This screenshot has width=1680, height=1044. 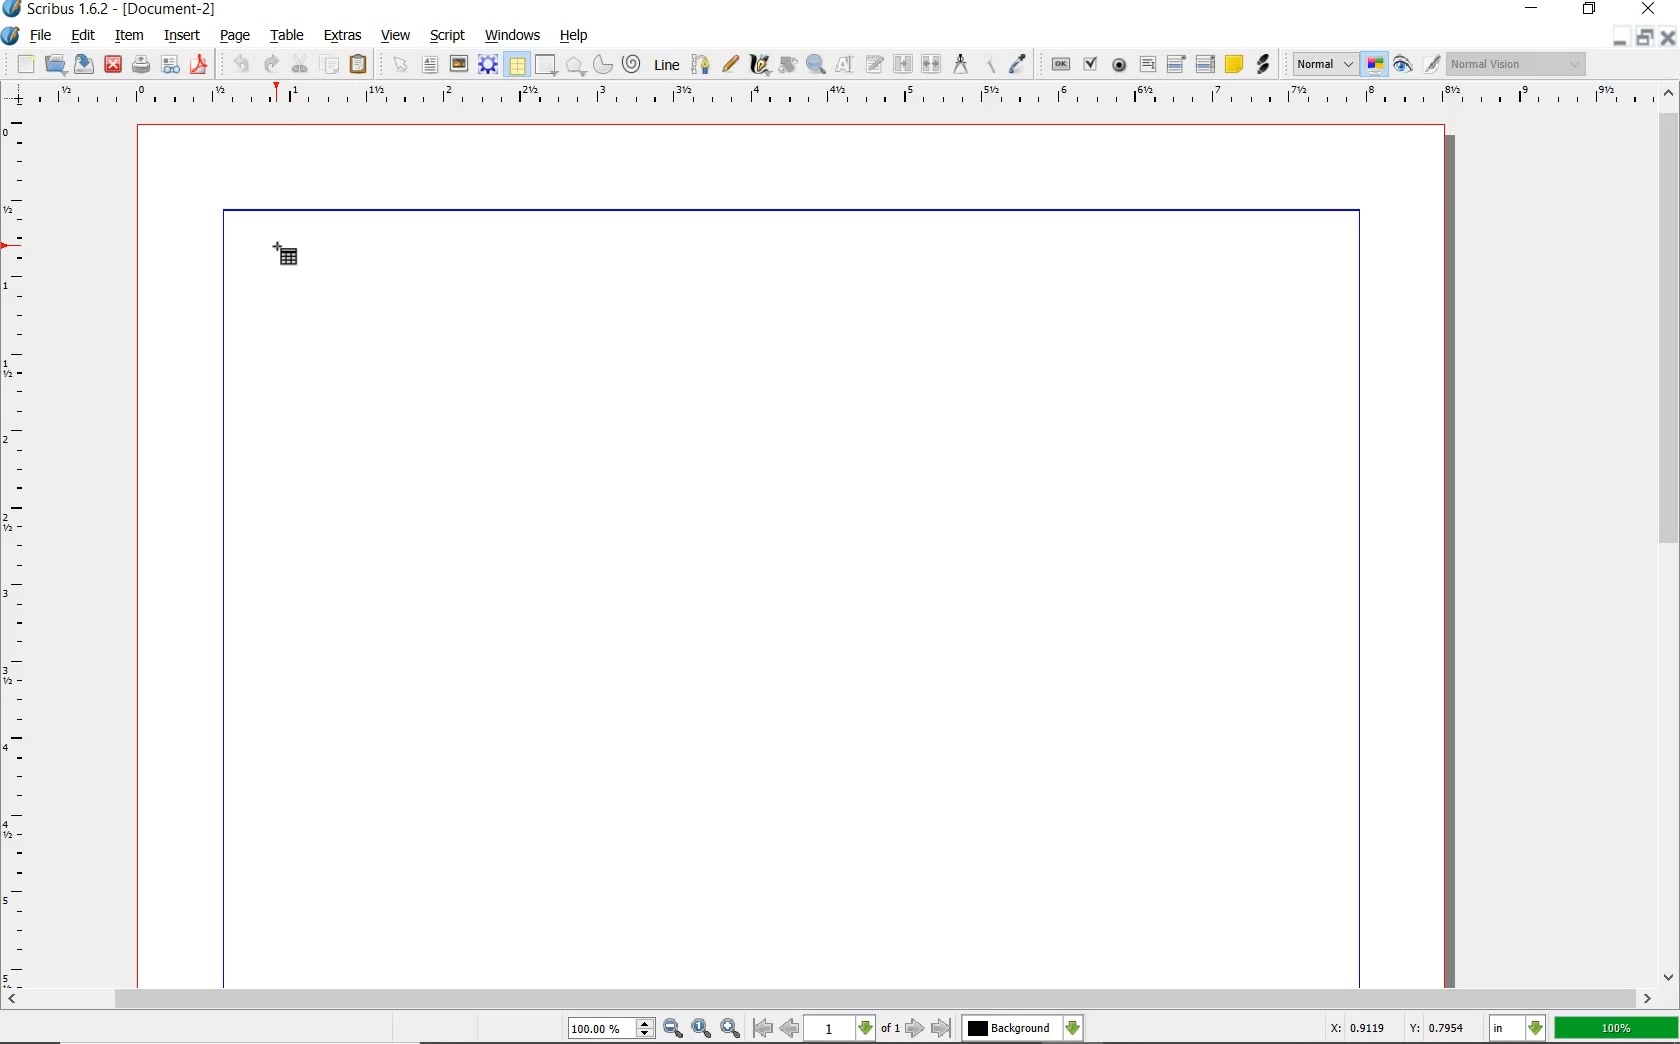 What do you see at coordinates (457, 65) in the screenshot?
I see `image frame` at bounding box center [457, 65].